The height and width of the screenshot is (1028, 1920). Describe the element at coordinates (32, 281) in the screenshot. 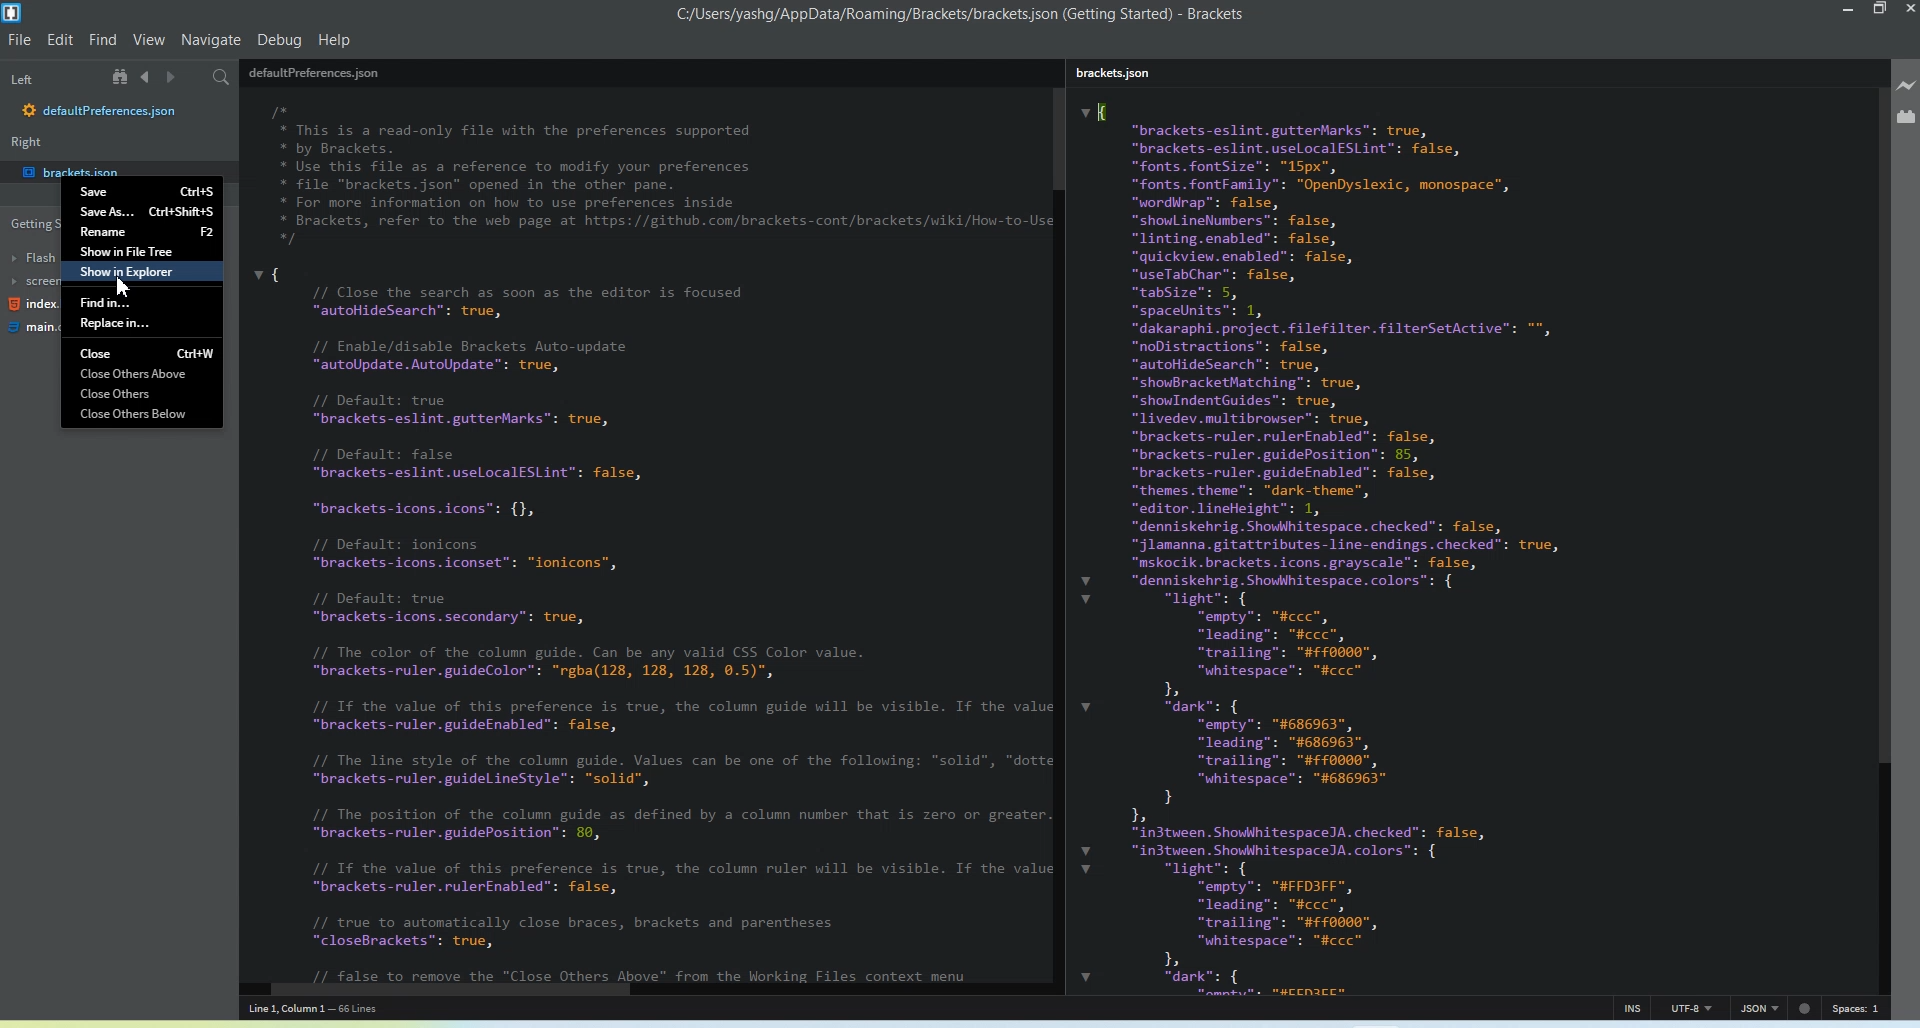

I see `screen` at that location.